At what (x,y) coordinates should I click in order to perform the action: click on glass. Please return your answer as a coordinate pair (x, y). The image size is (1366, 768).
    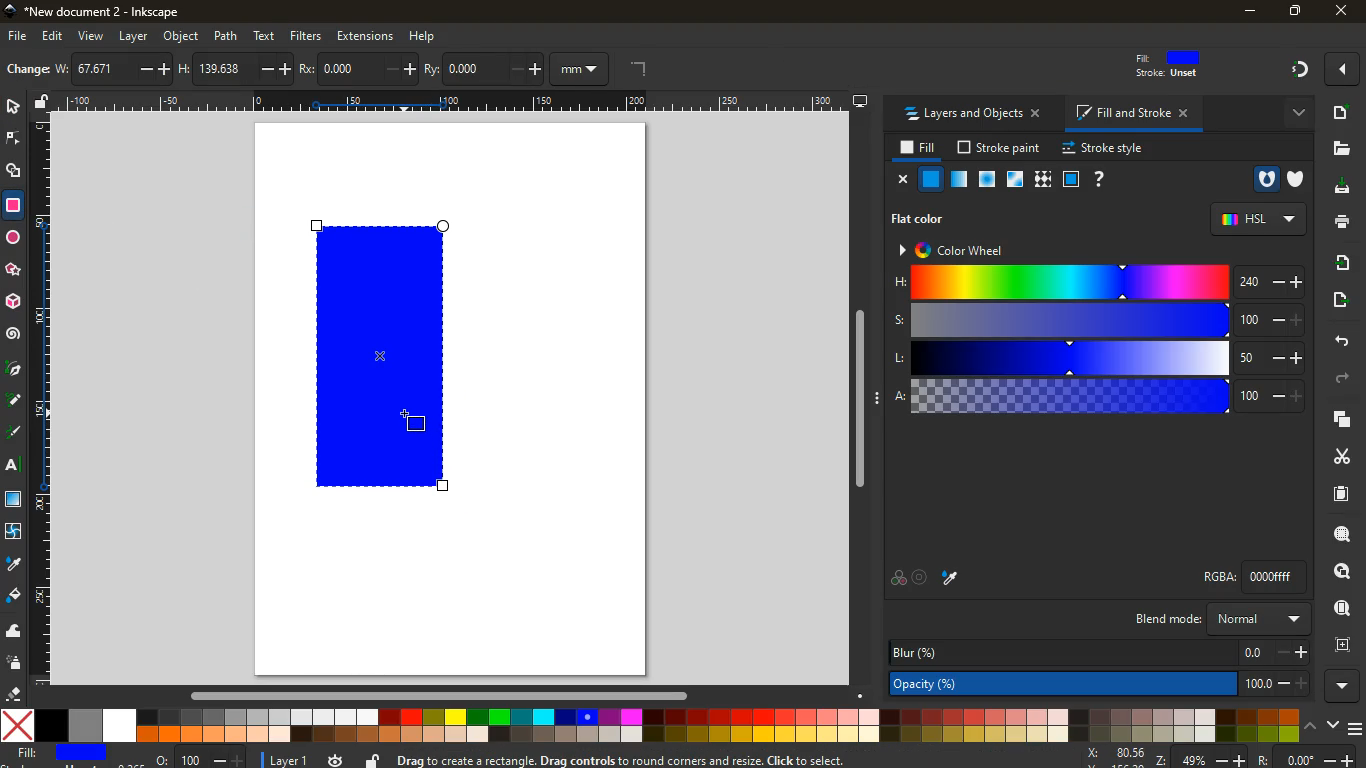
    Looking at the image, I should click on (1070, 179).